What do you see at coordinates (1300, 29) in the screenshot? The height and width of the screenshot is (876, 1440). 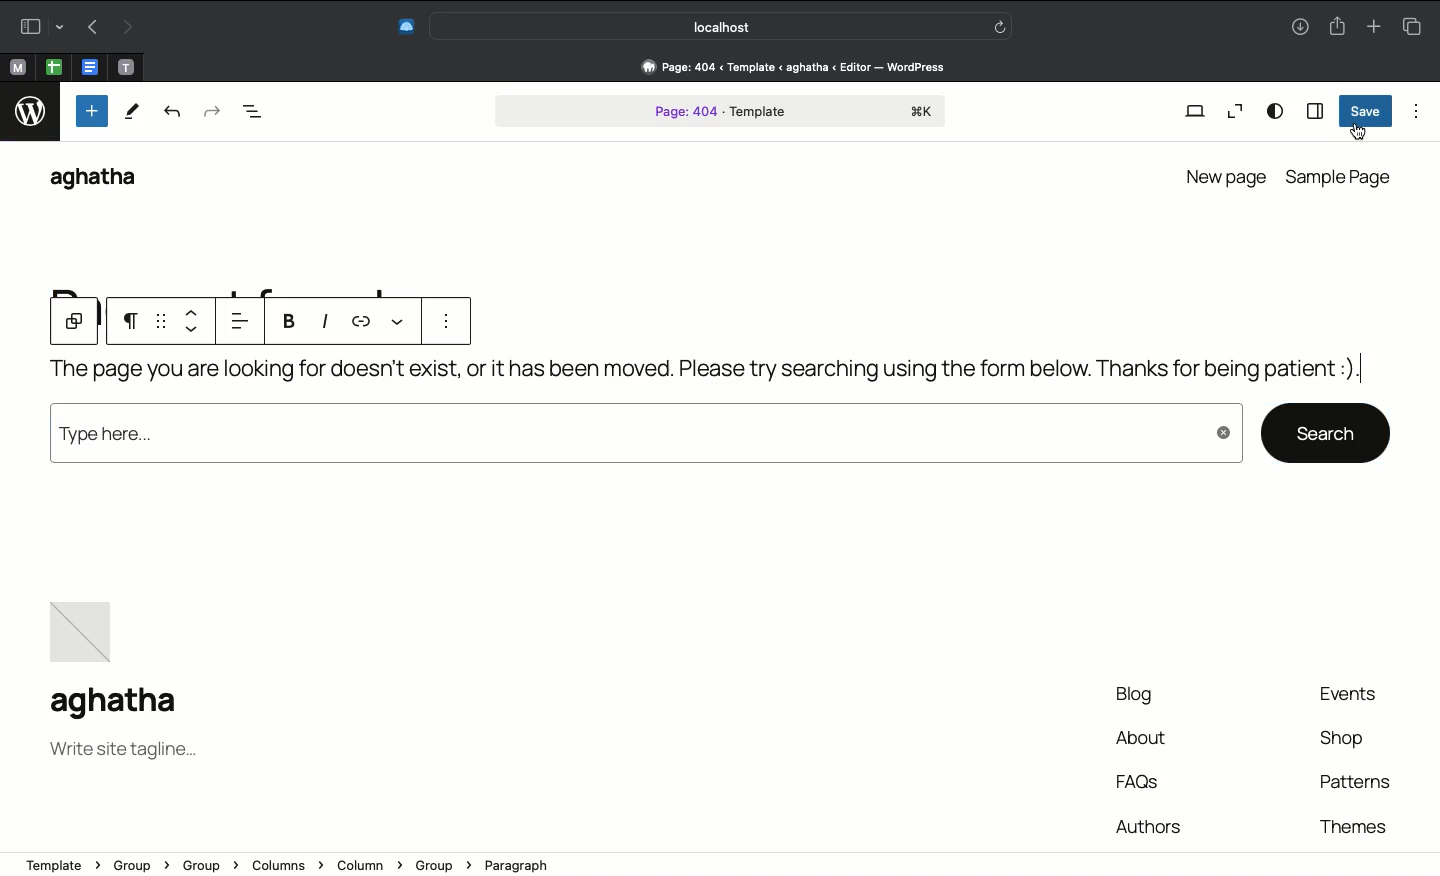 I see `Downlaods` at bounding box center [1300, 29].